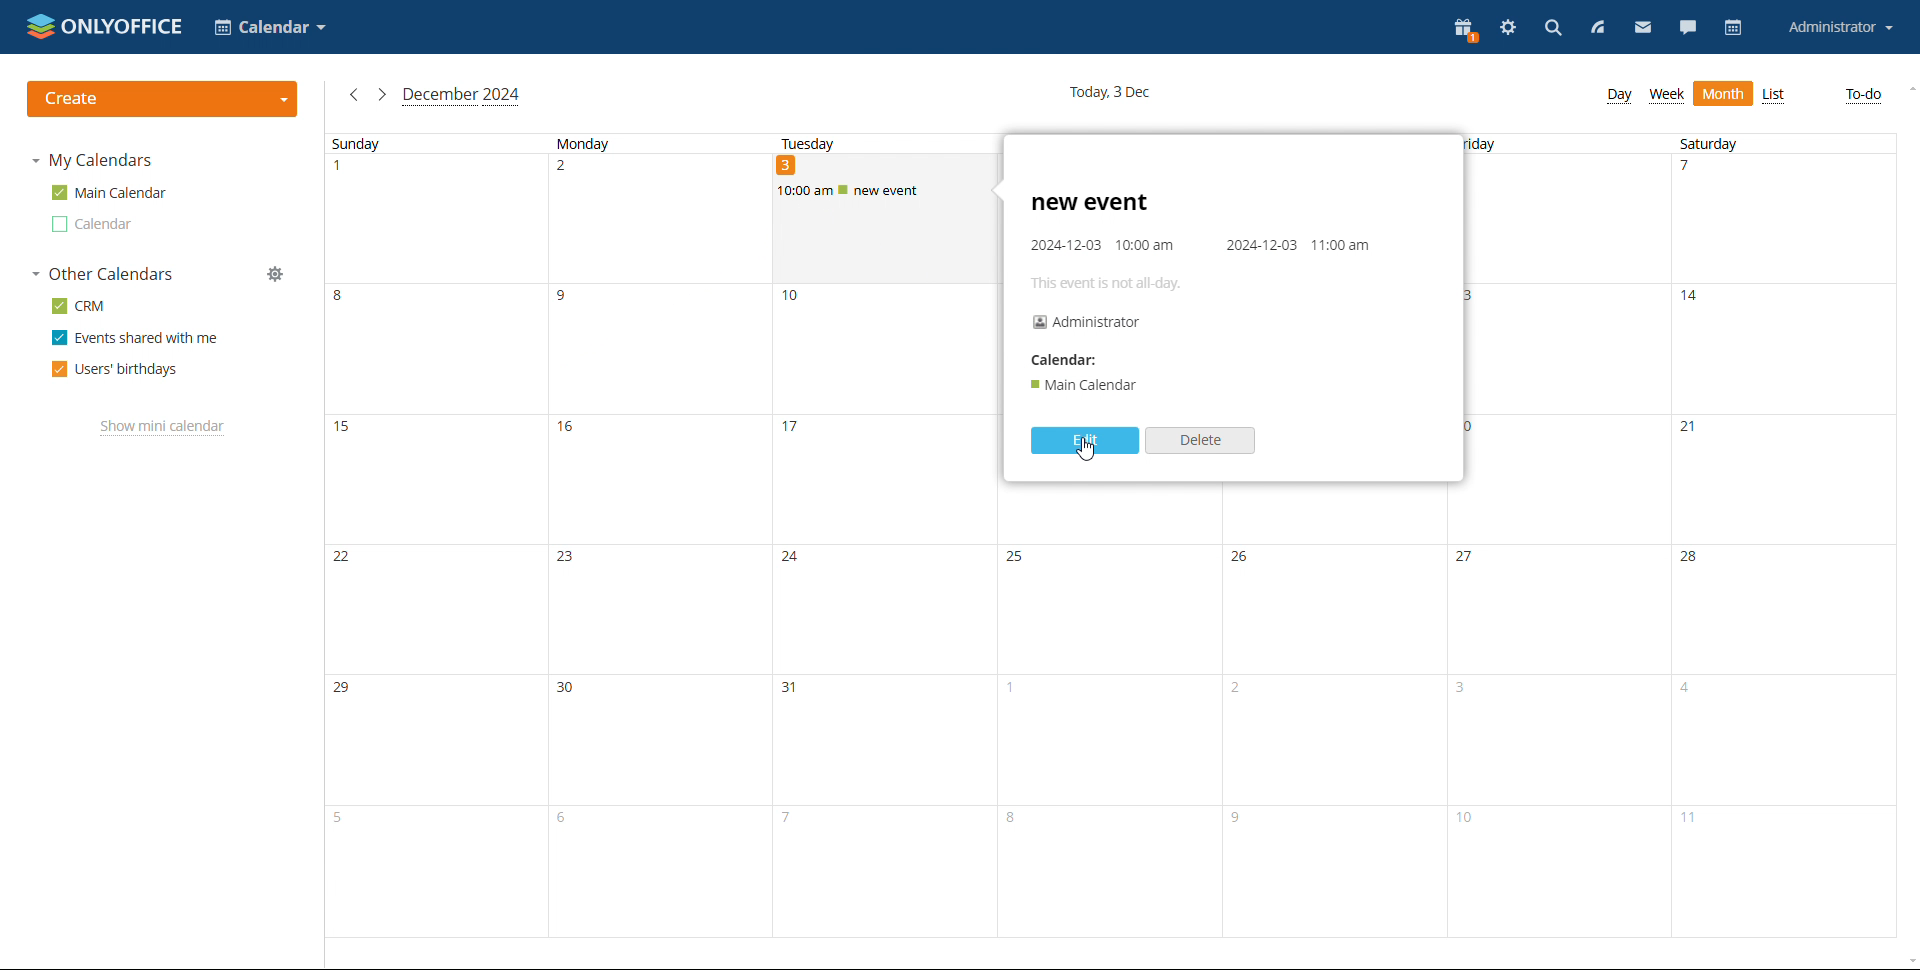 Image resolution: width=1920 pixels, height=970 pixels. Describe the element at coordinates (1666, 96) in the screenshot. I see `week view` at that location.